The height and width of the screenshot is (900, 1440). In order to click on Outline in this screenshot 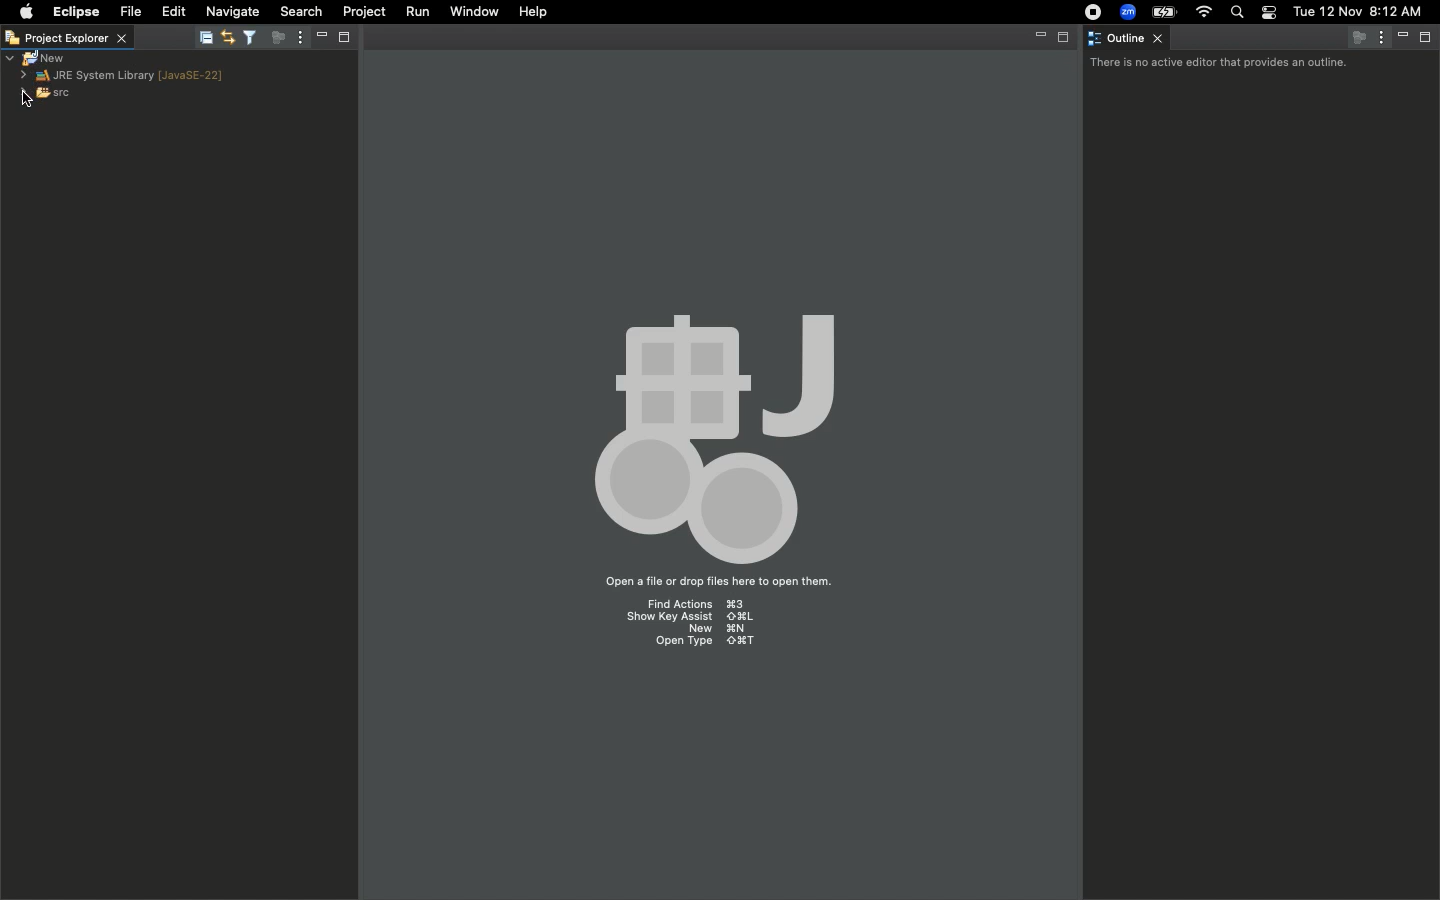, I will do `click(1130, 39)`.